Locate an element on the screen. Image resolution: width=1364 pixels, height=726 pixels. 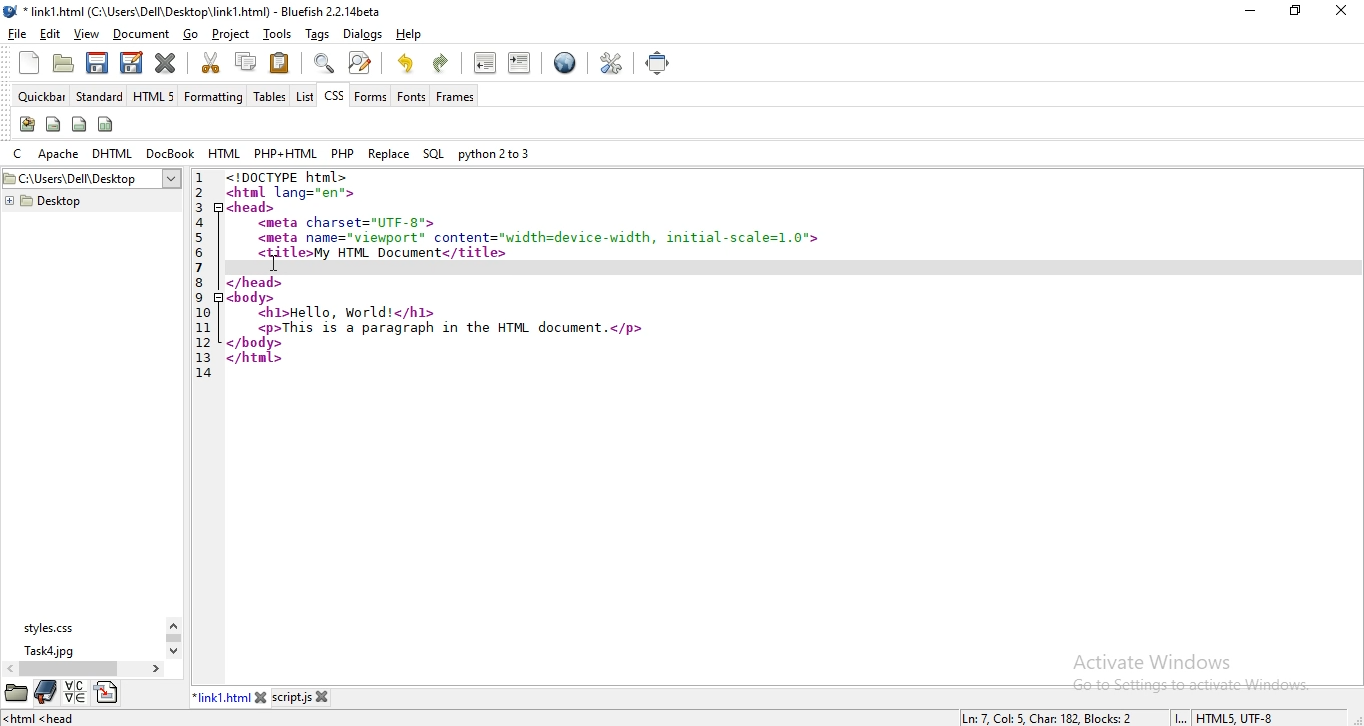
8 is located at coordinates (199, 283).